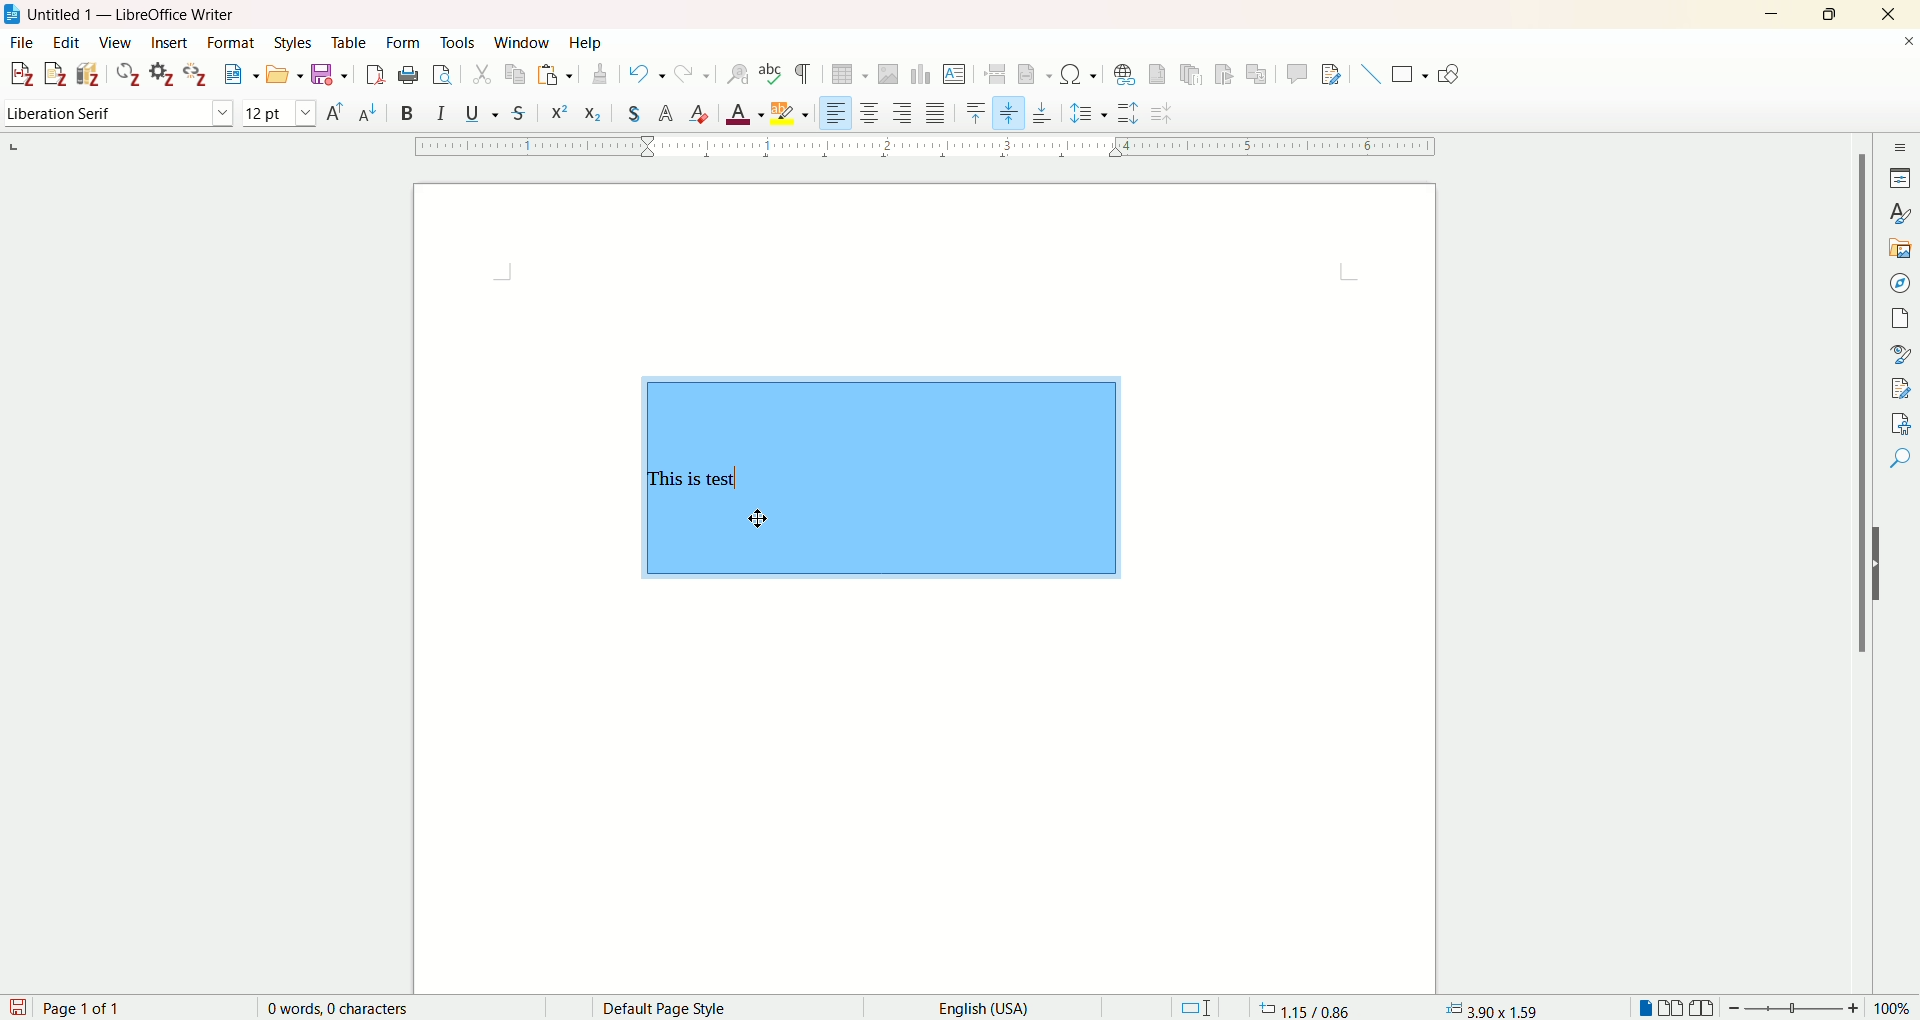 The height and width of the screenshot is (1020, 1920). I want to click on insert chart, so click(922, 76).